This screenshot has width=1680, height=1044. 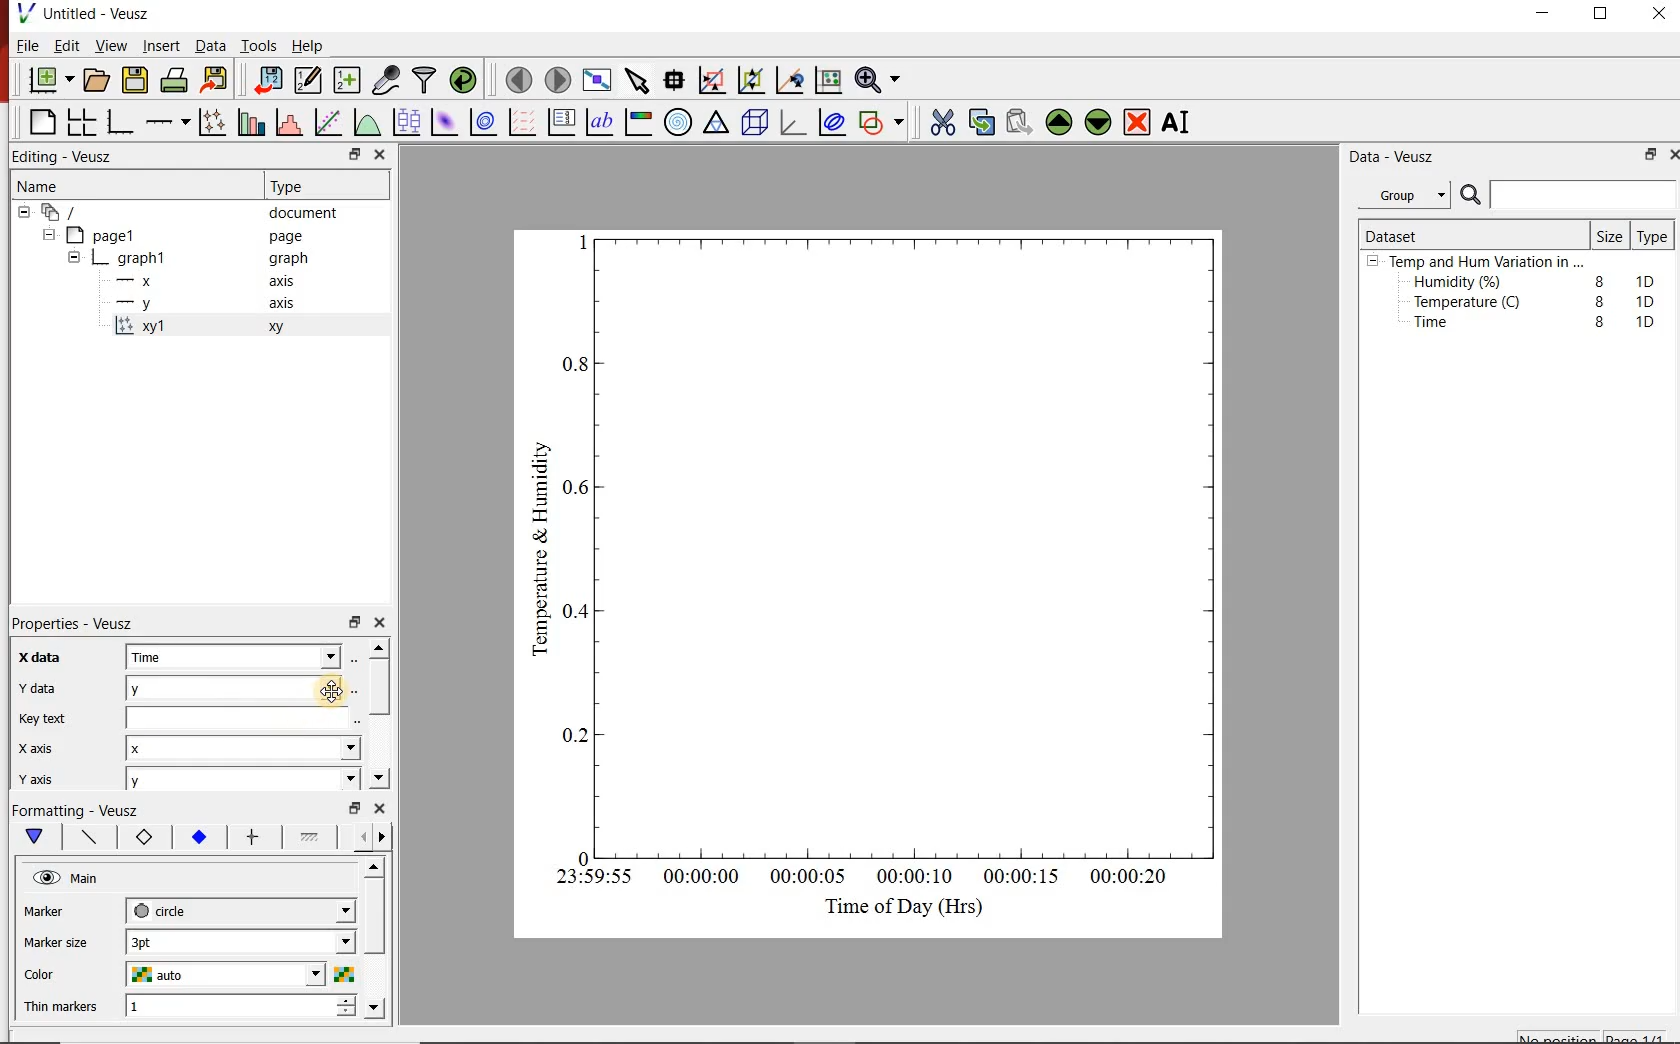 What do you see at coordinates (579, 492) in the screenshot?
I see `0.6` at bounding box center [579, 492].